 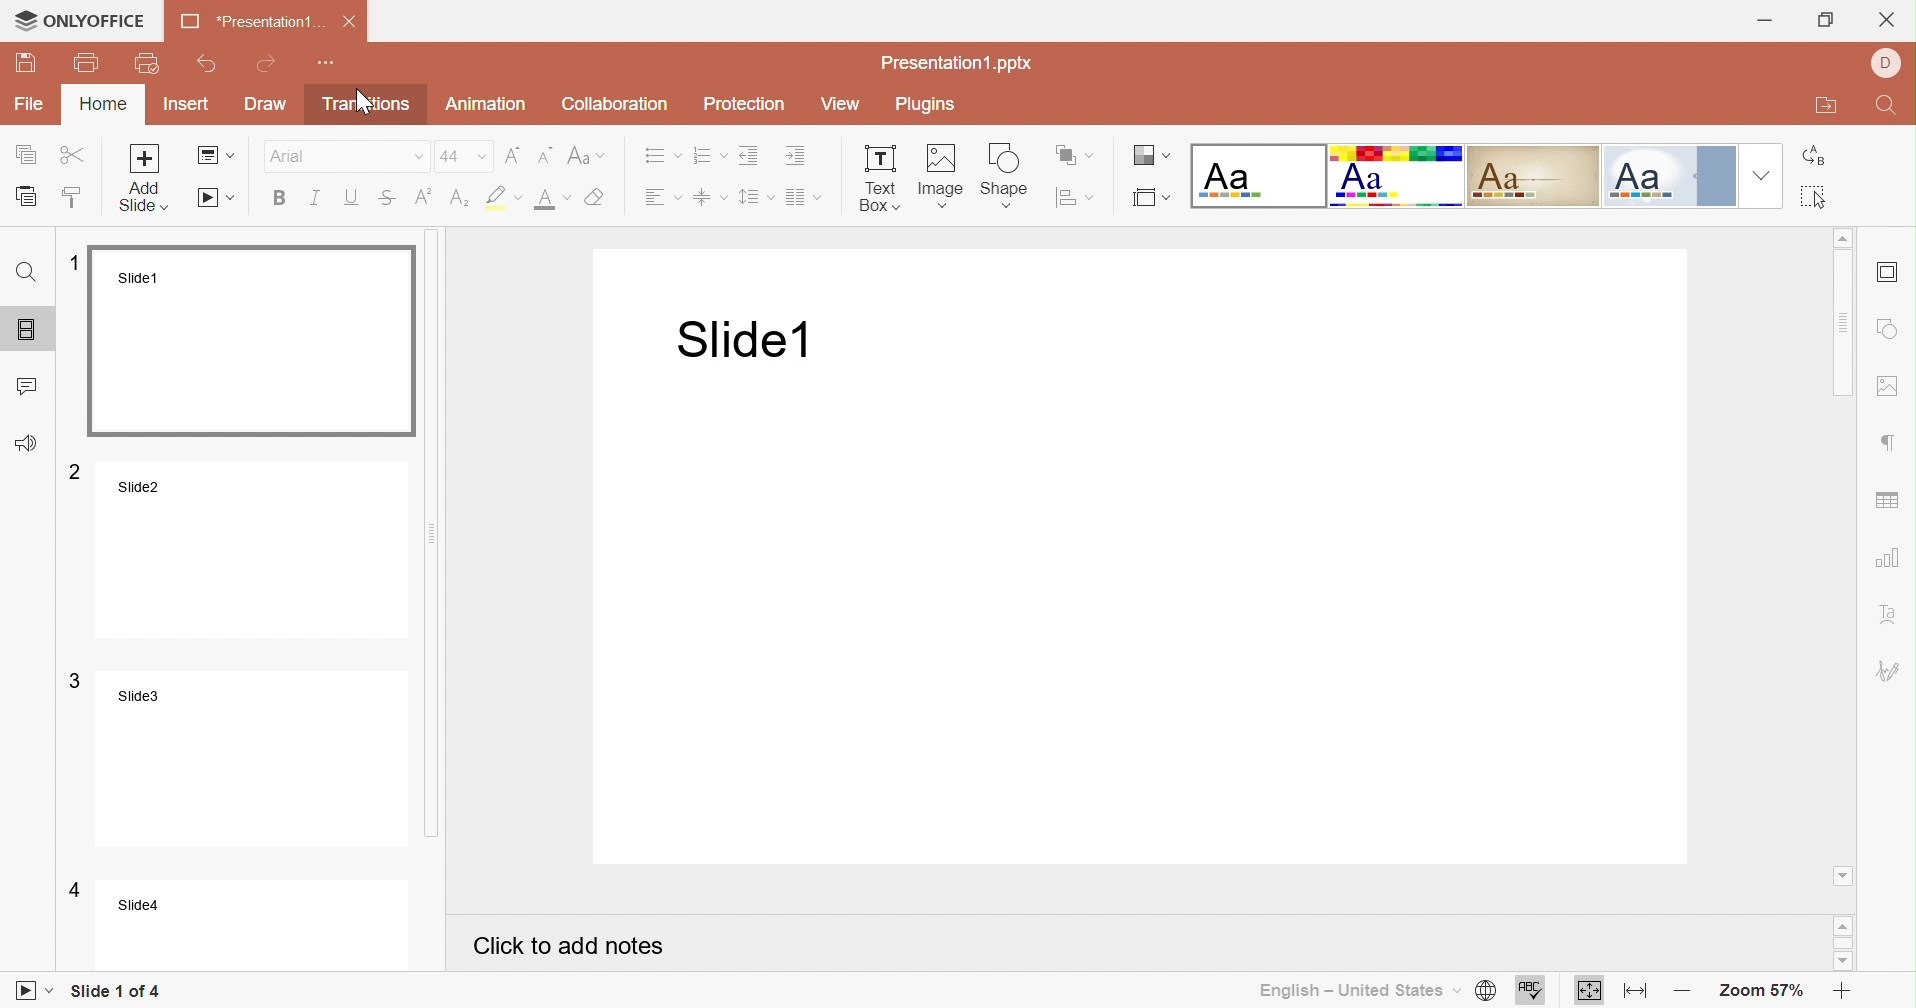 What do you see at coordinates (1893, 672) in the screenshot?
I see `Signature` at bounding box center [1893, 672].